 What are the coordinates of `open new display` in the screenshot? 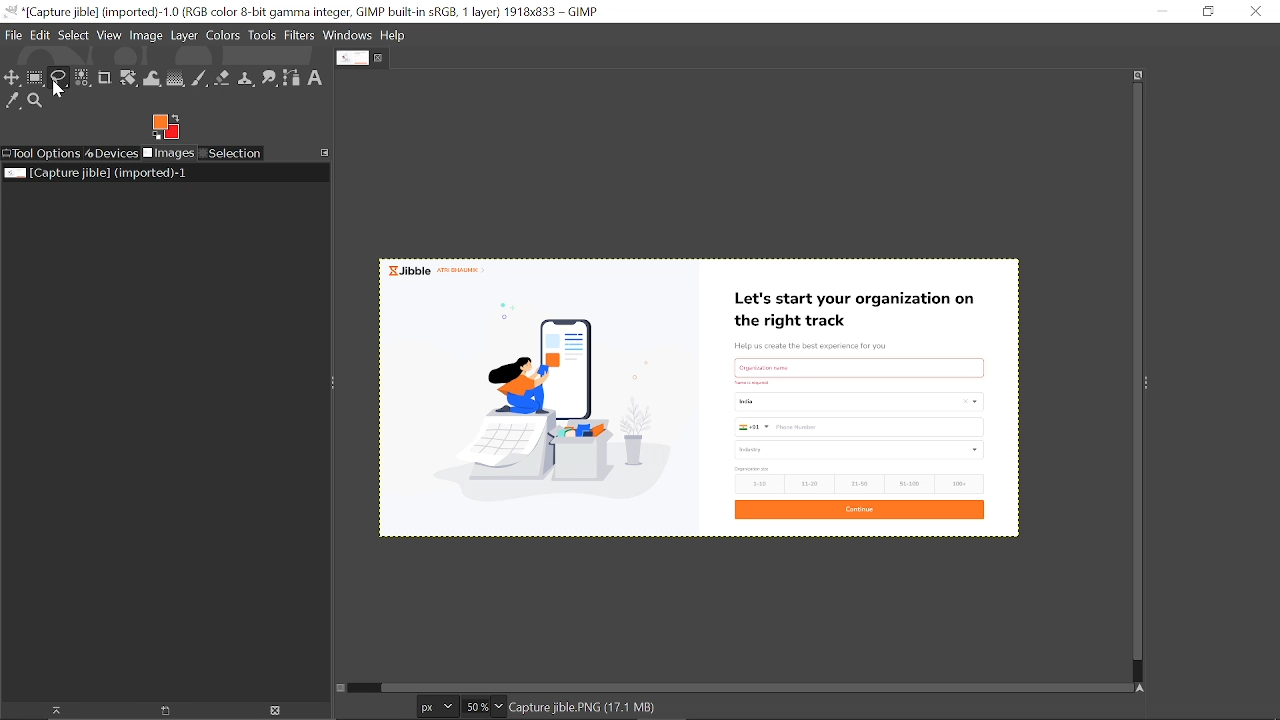 It's located at (158, 711).